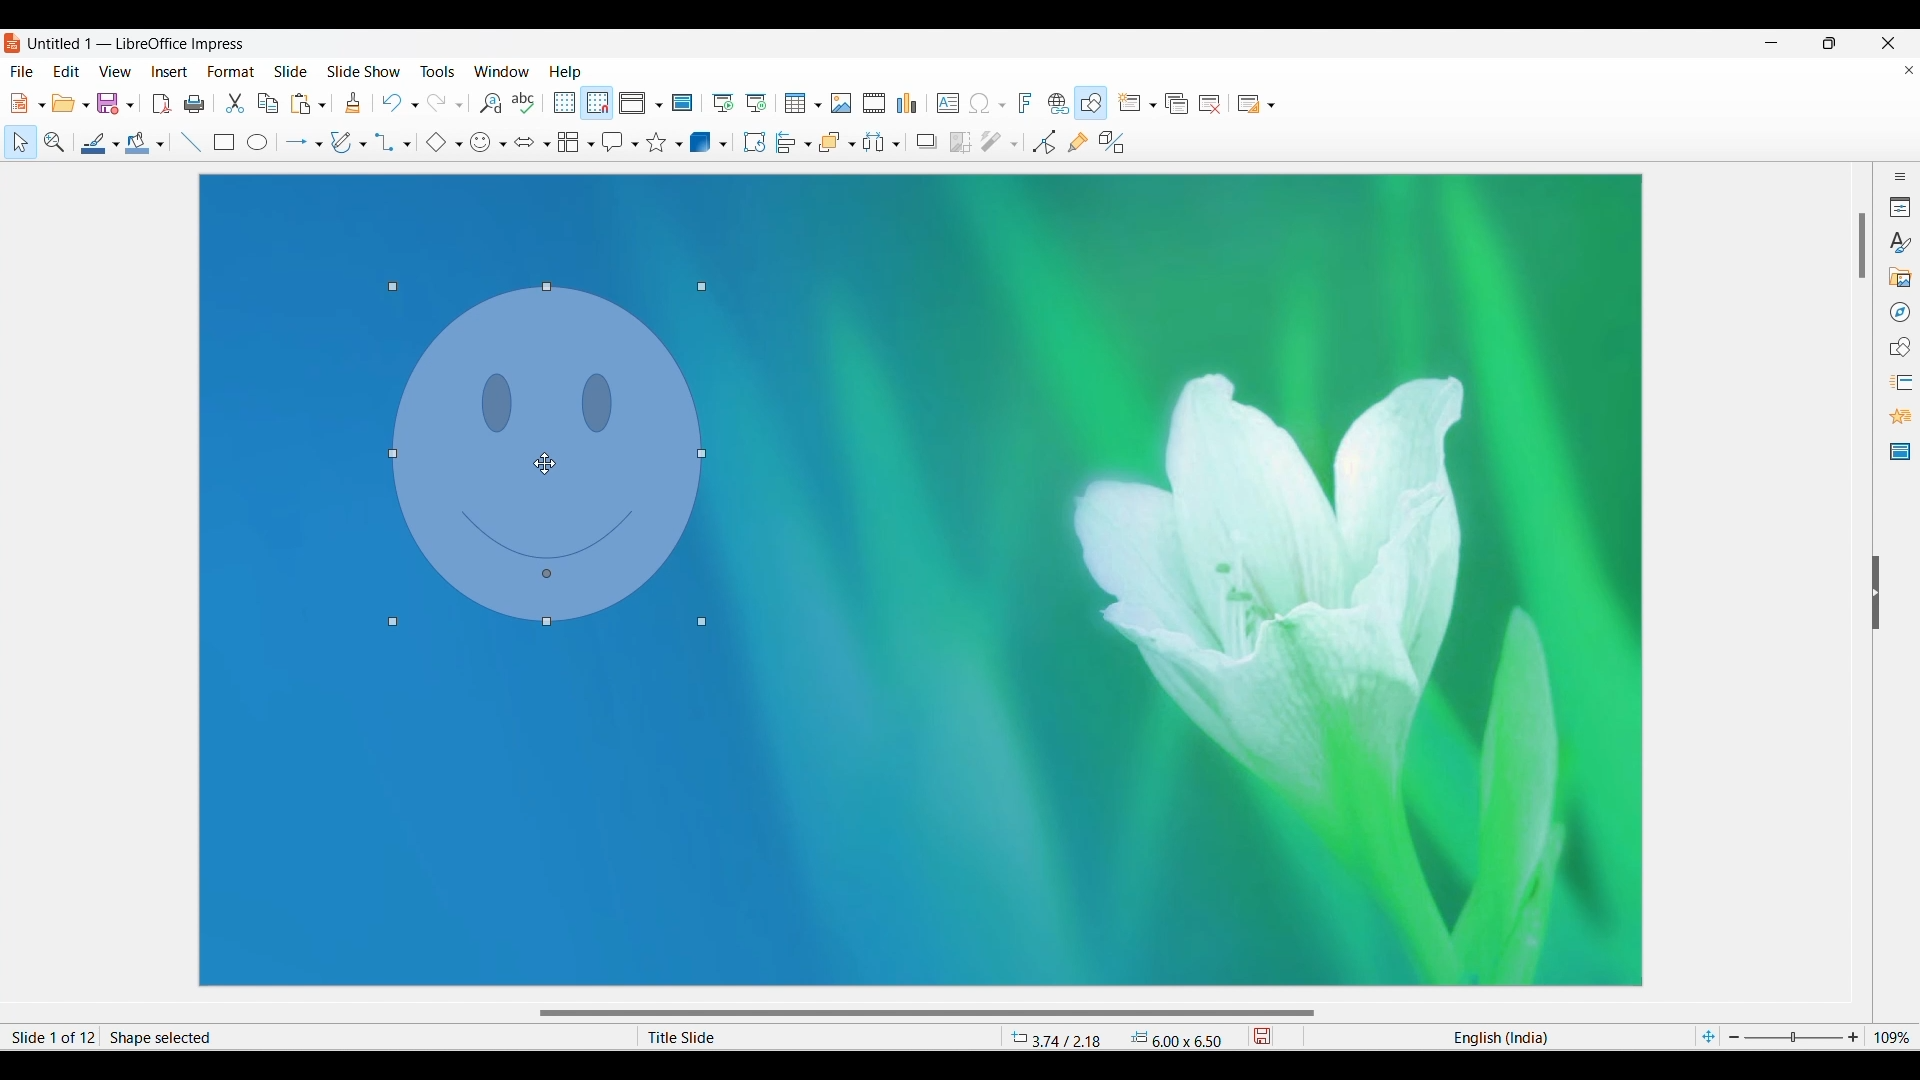 Image resolution: width=1920 pixels, height=1080 pixels. I want to click on Selected 3D object, so click(701, 141).